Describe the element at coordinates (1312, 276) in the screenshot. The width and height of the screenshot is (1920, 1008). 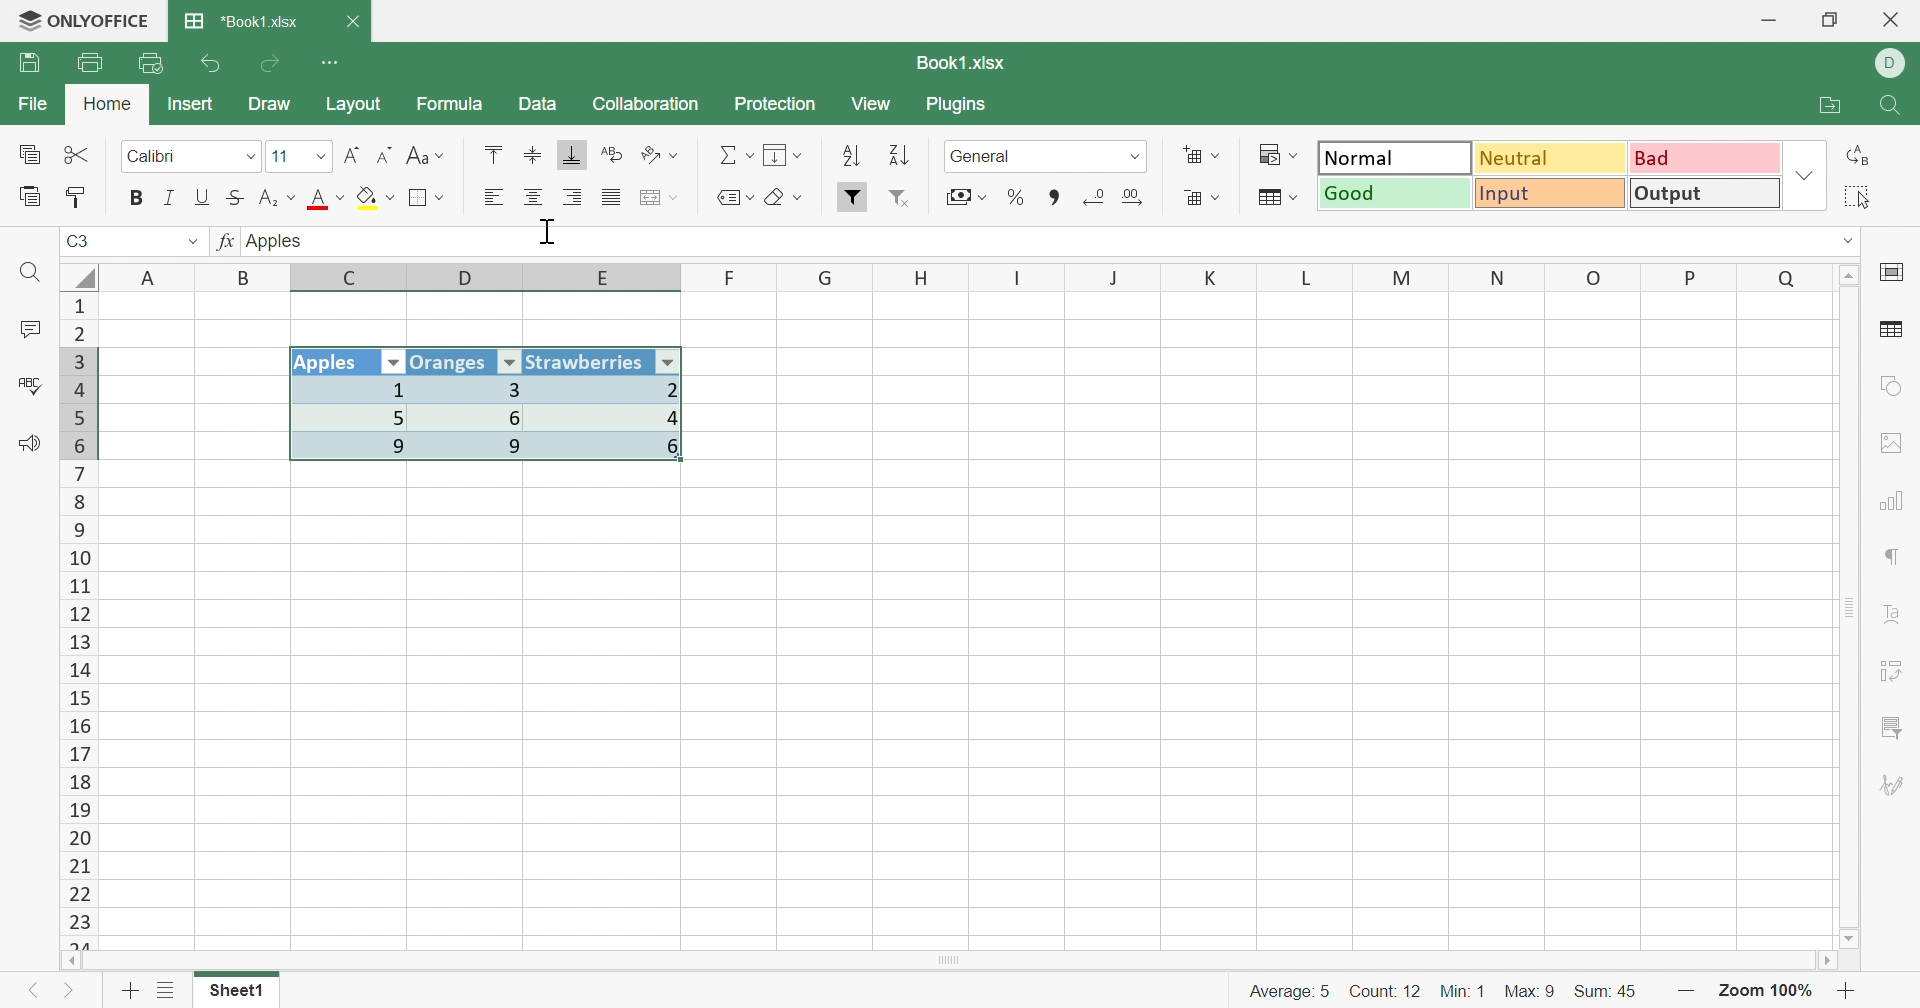
I see `L` at that location.